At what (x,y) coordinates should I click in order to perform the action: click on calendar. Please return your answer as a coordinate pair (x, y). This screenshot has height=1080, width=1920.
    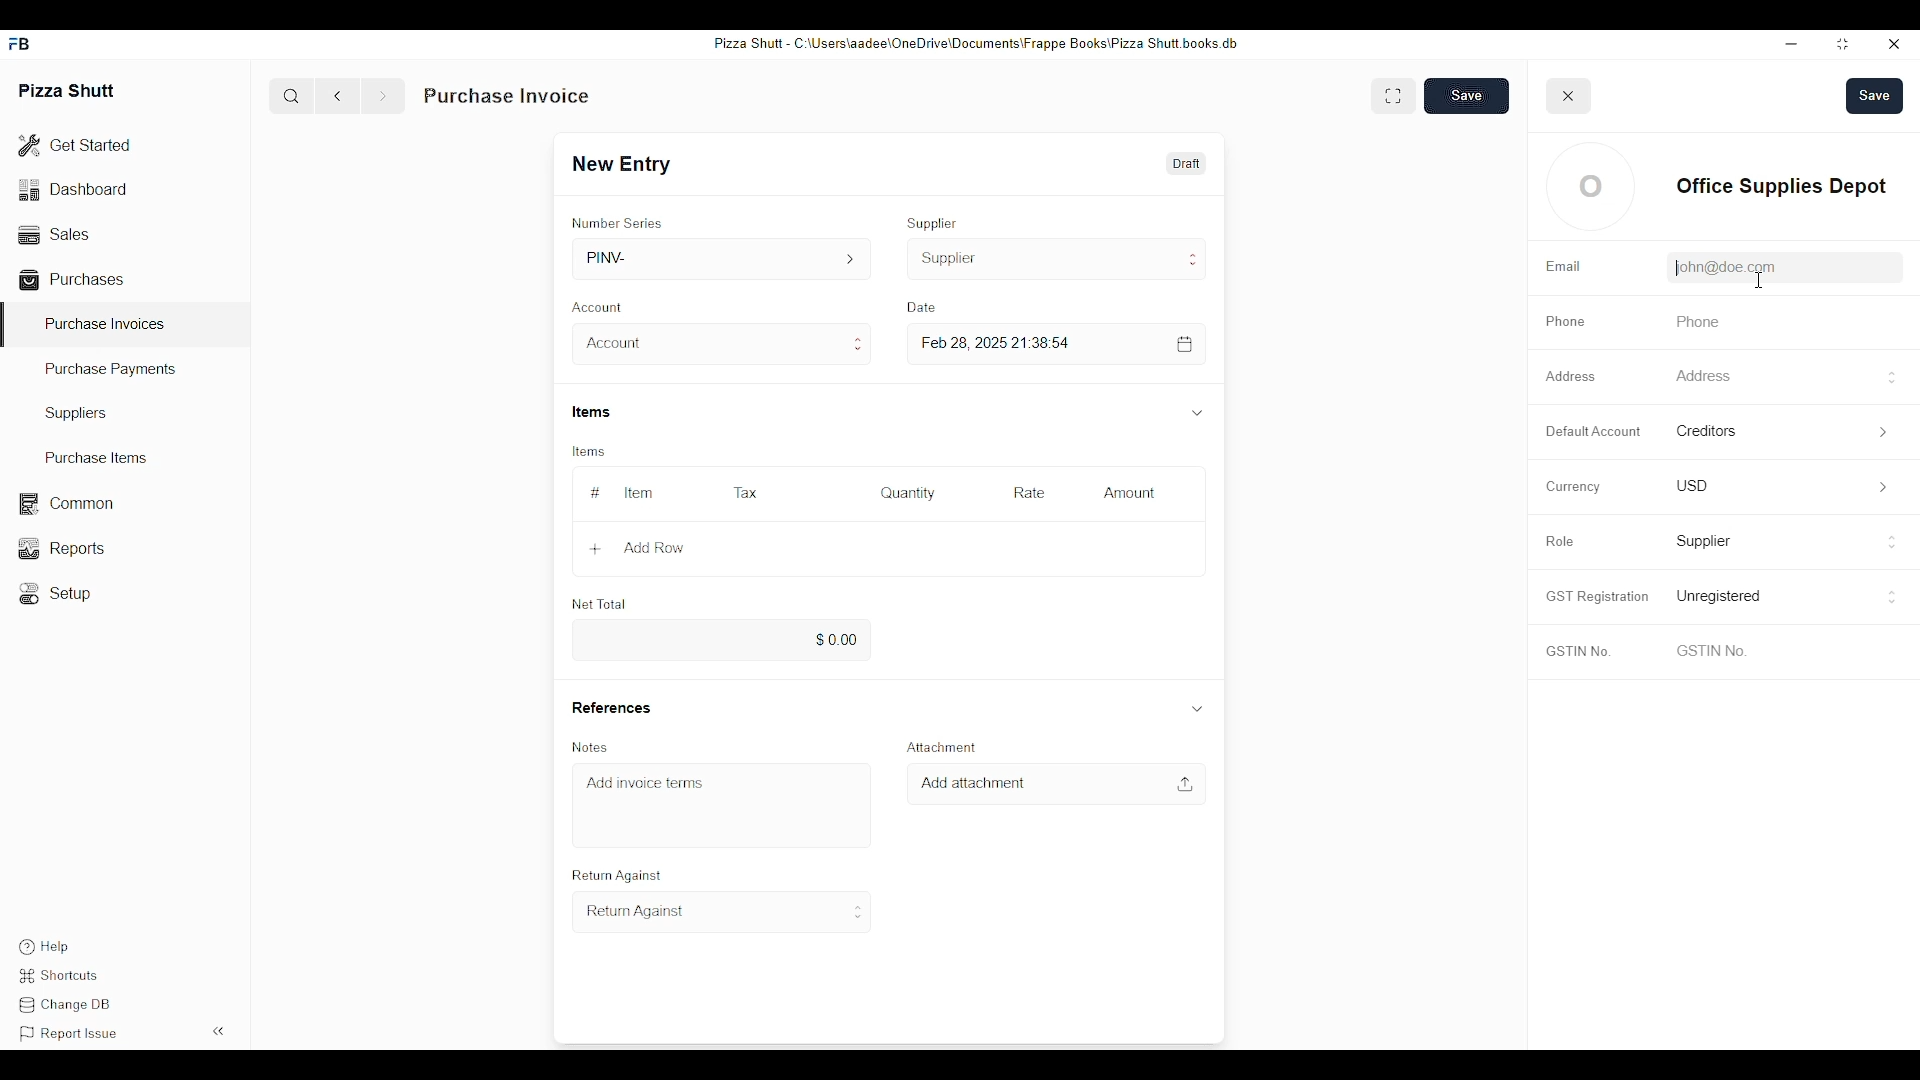
    Looking at the image, I should click on (1185, 344).